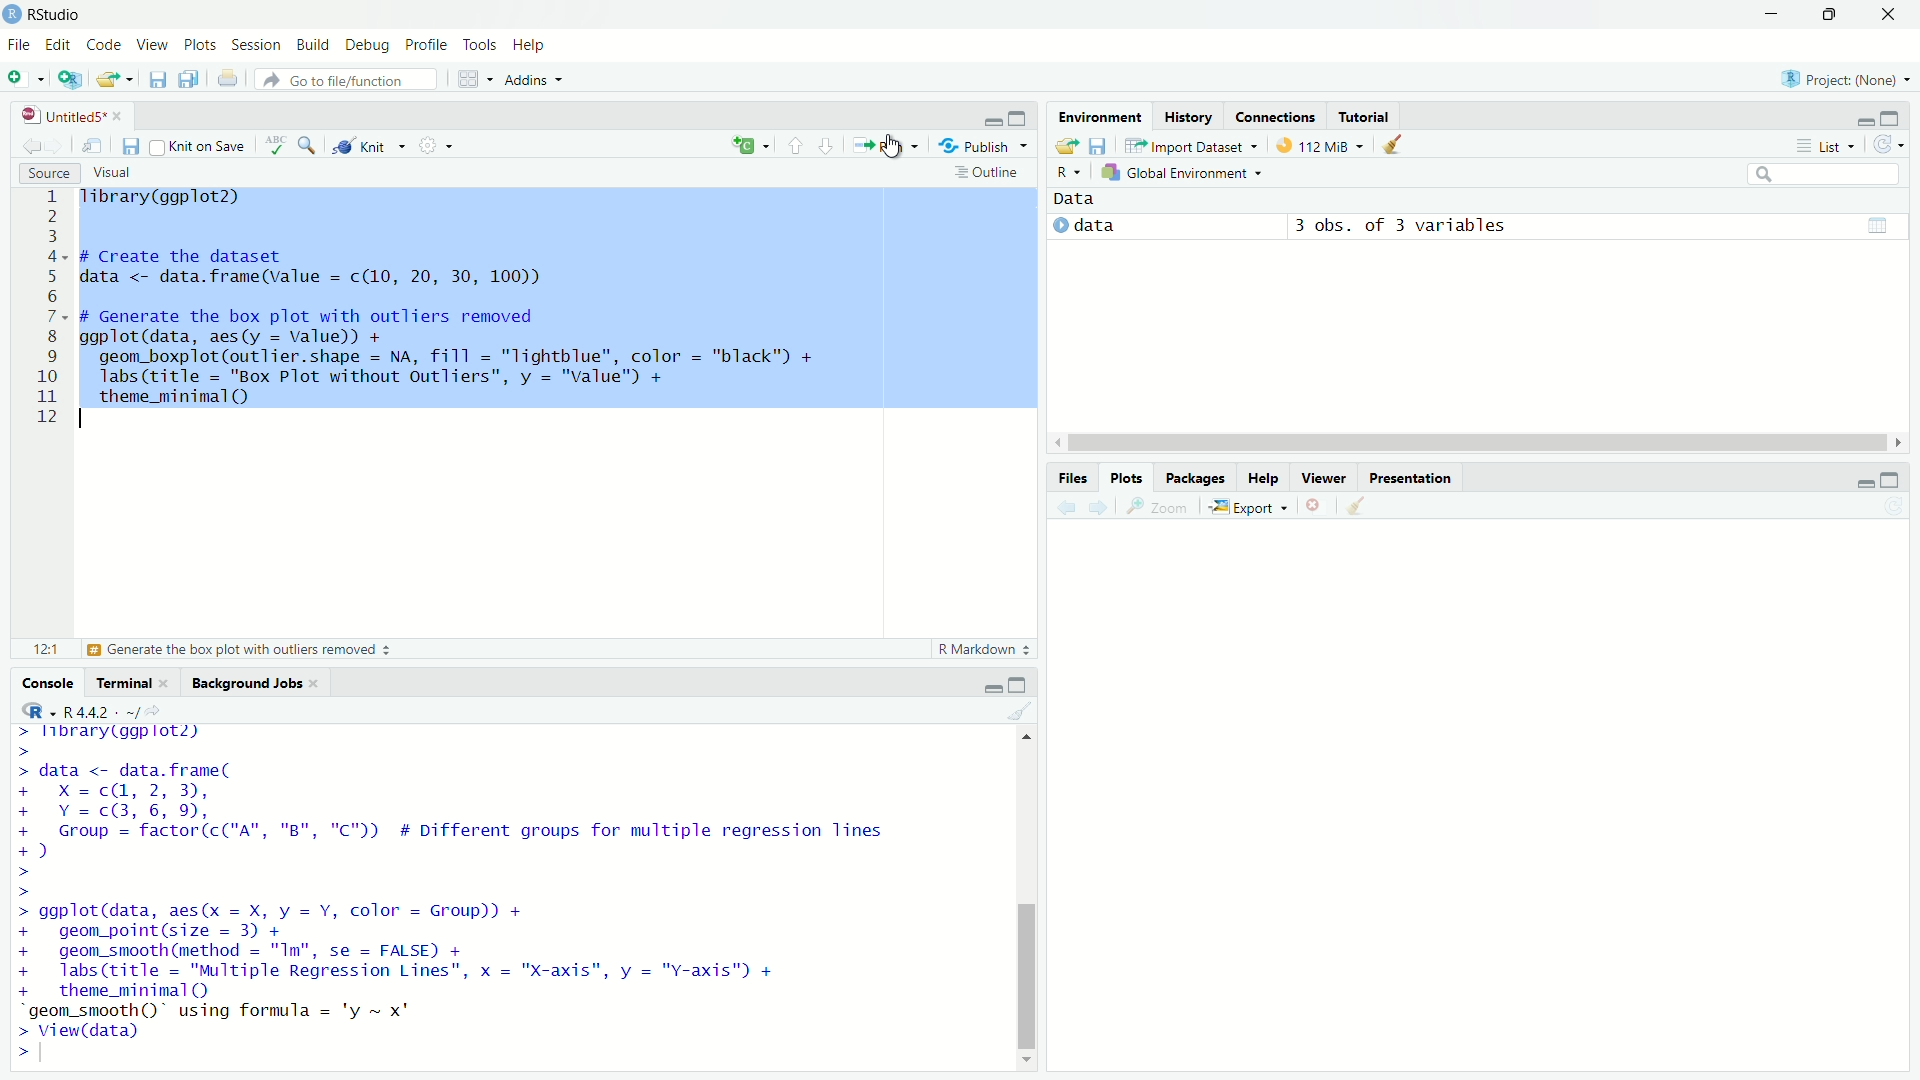 This screenshot has width=1920, height=1080. I want to click on settings, so click(425, 146).